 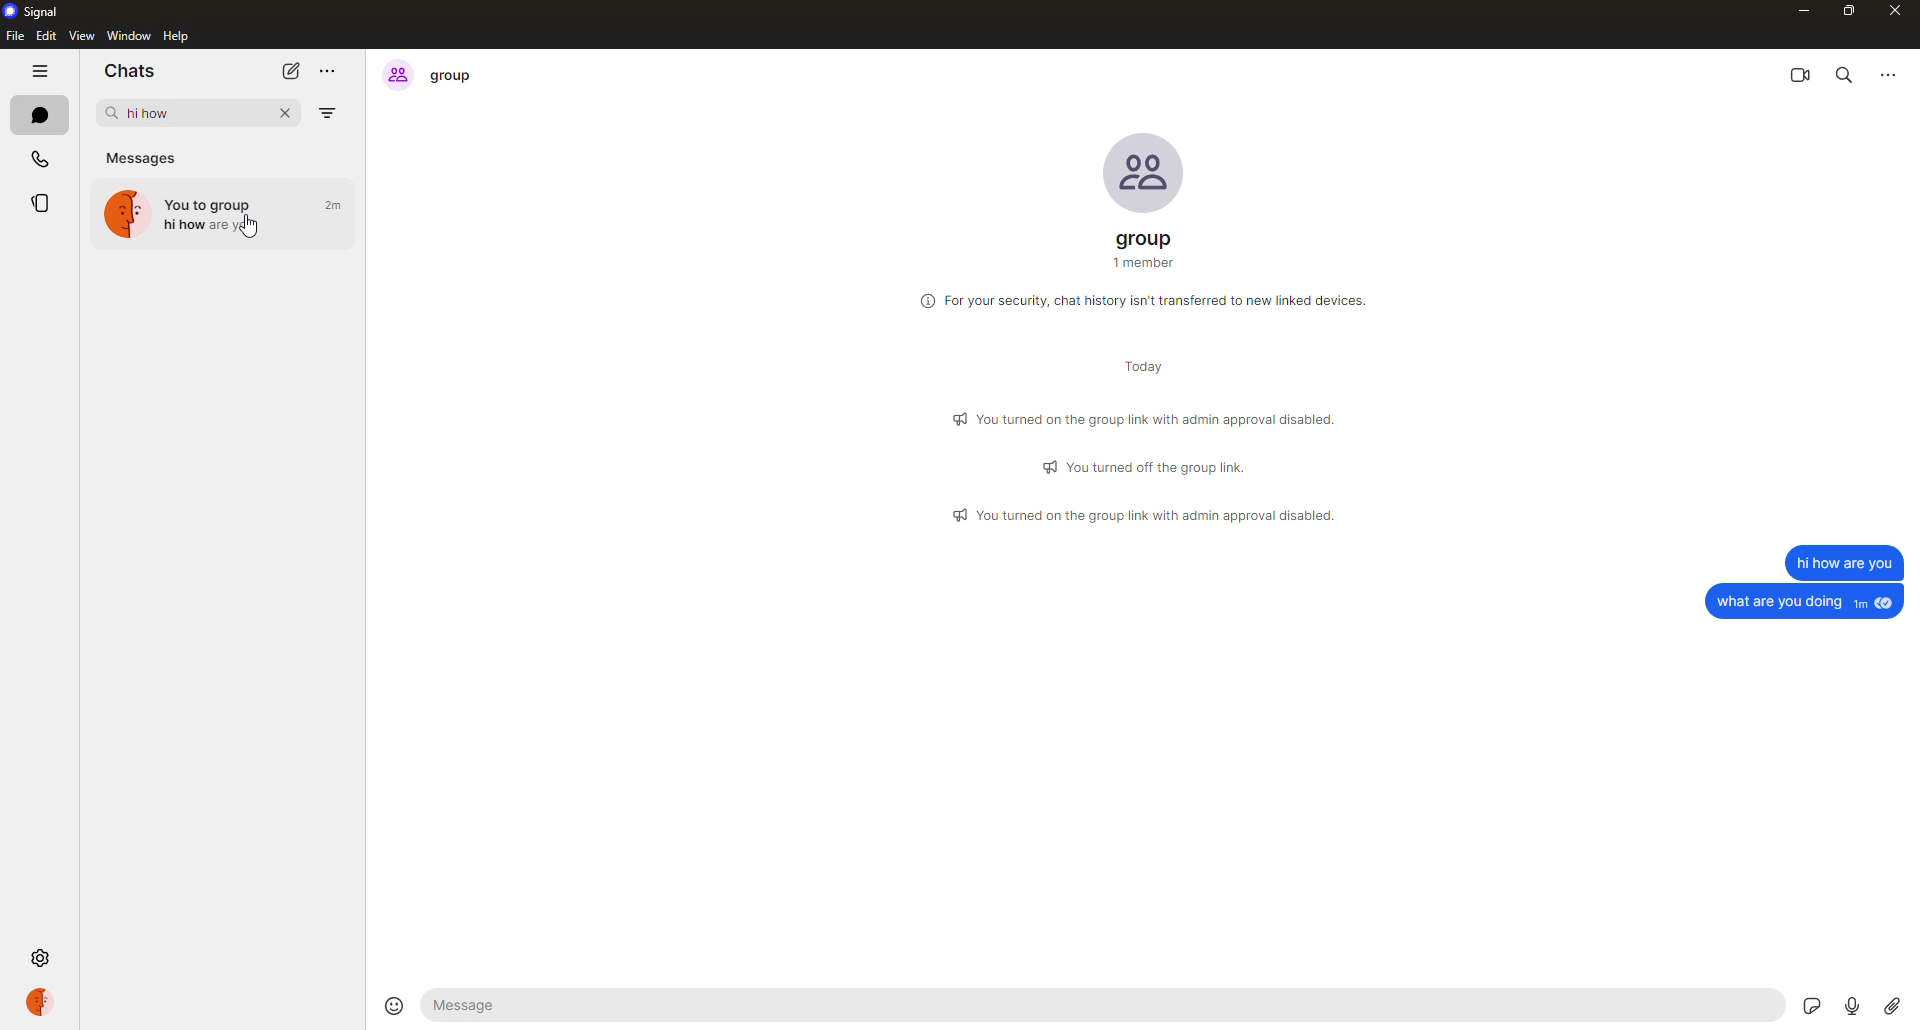 What do you see at coordinates (330, 69) in the screenshot?
I see `more` at bounding box center [330, 69].